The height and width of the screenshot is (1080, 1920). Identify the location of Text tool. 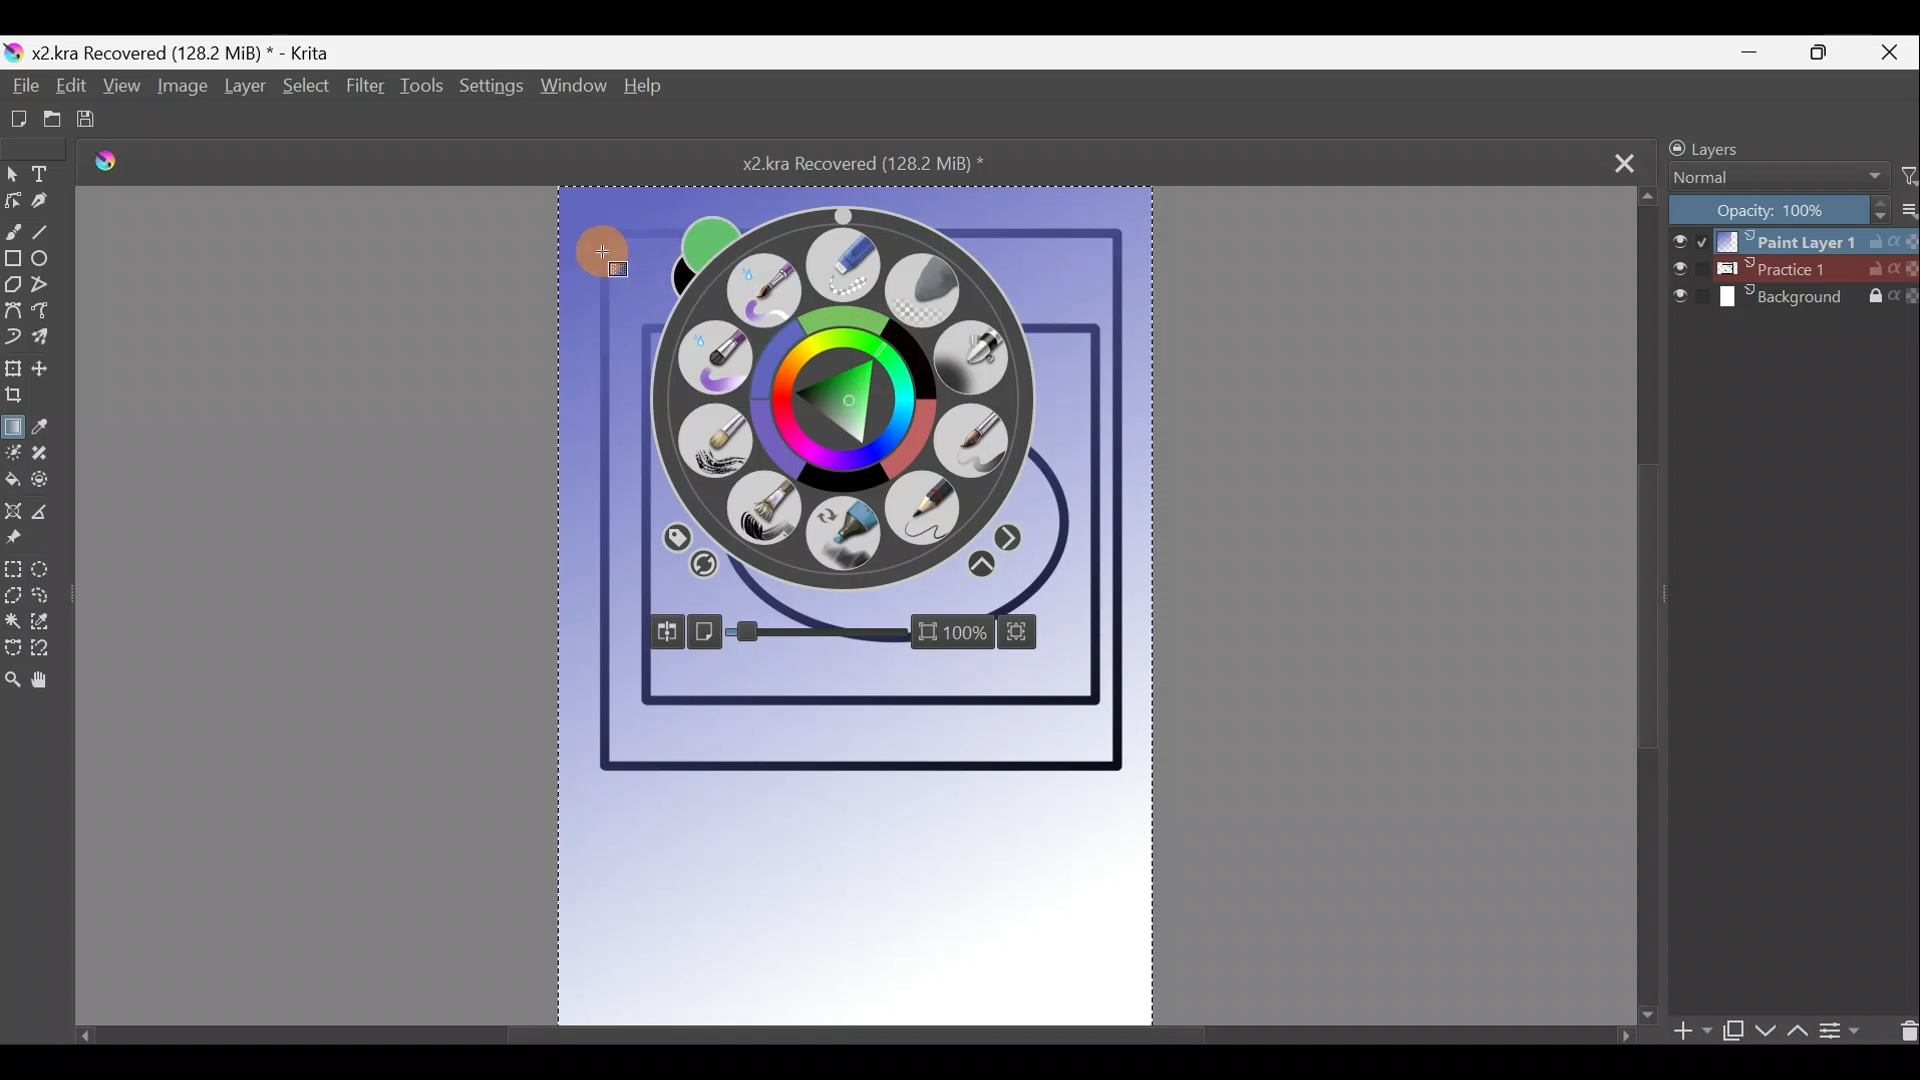
(46, 174).